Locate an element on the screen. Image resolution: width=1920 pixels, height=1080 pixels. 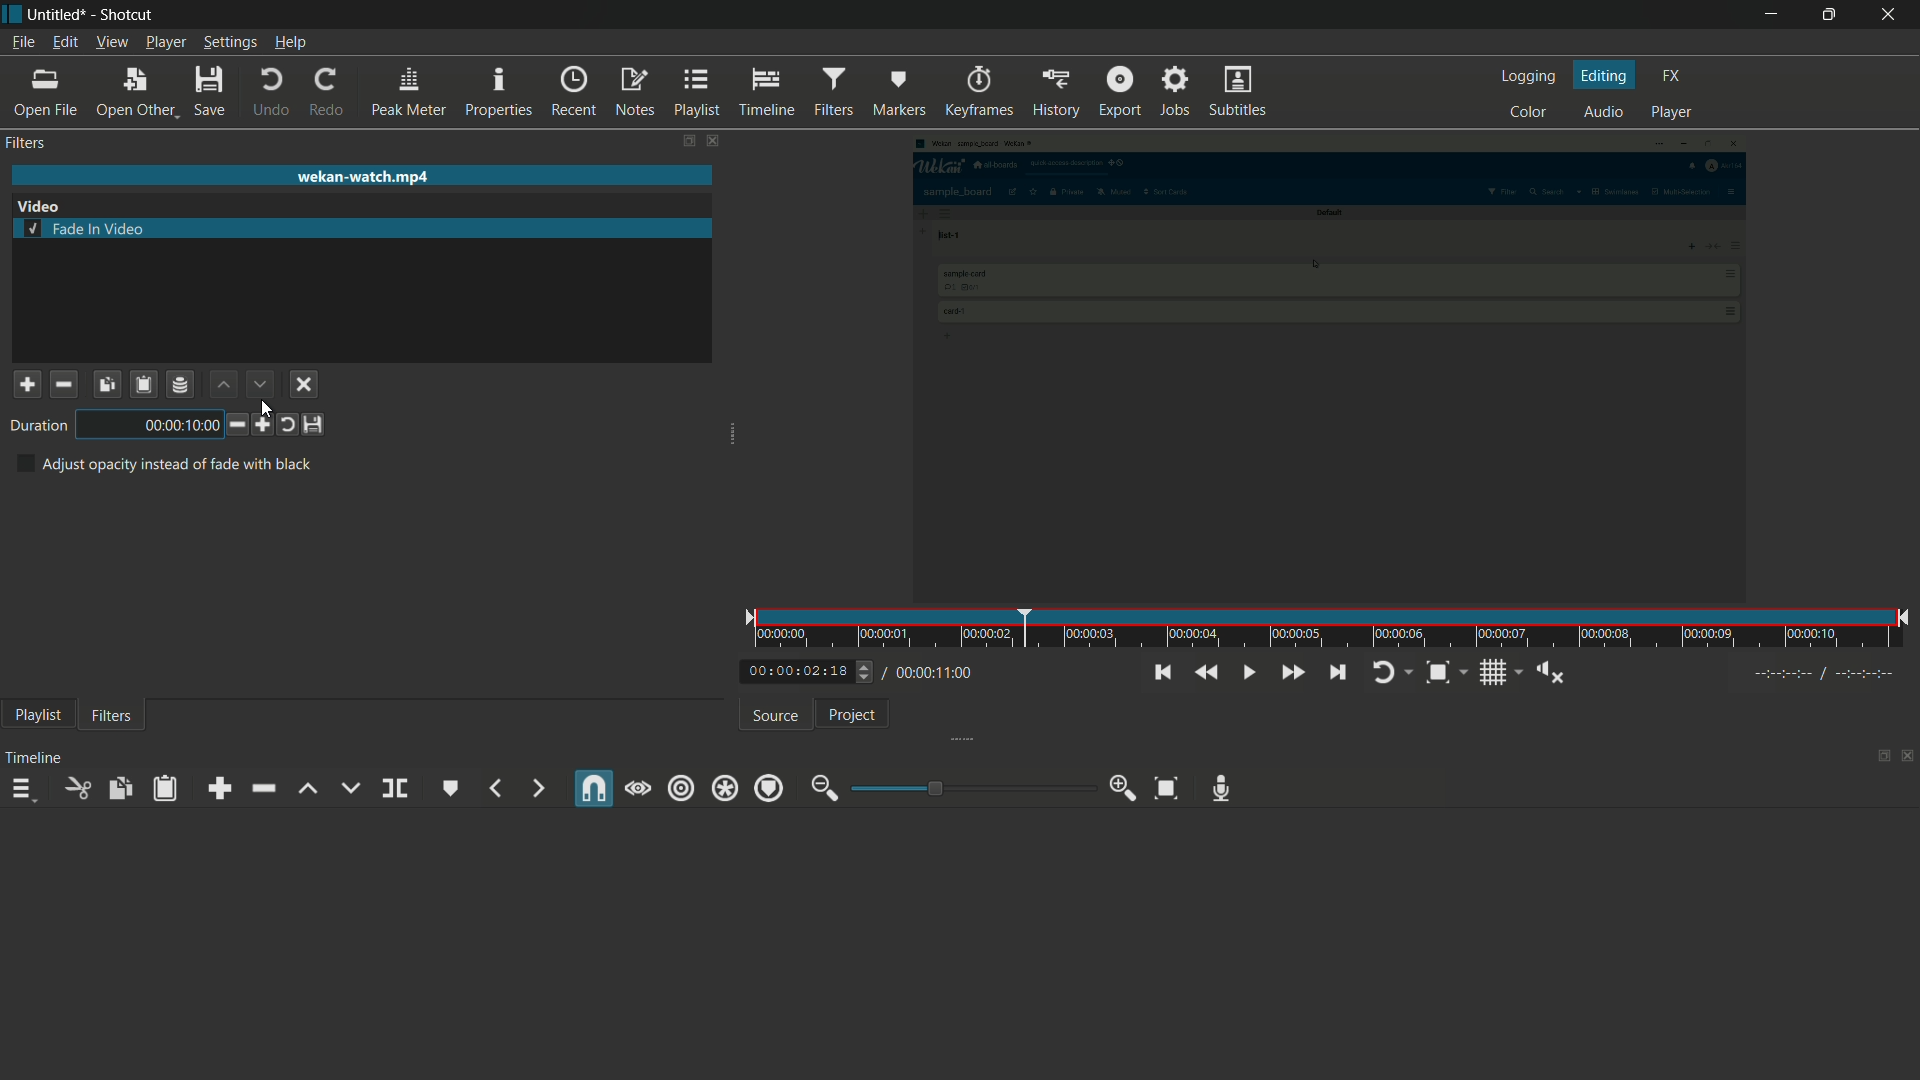
time is located at coordinates (1332, 629).